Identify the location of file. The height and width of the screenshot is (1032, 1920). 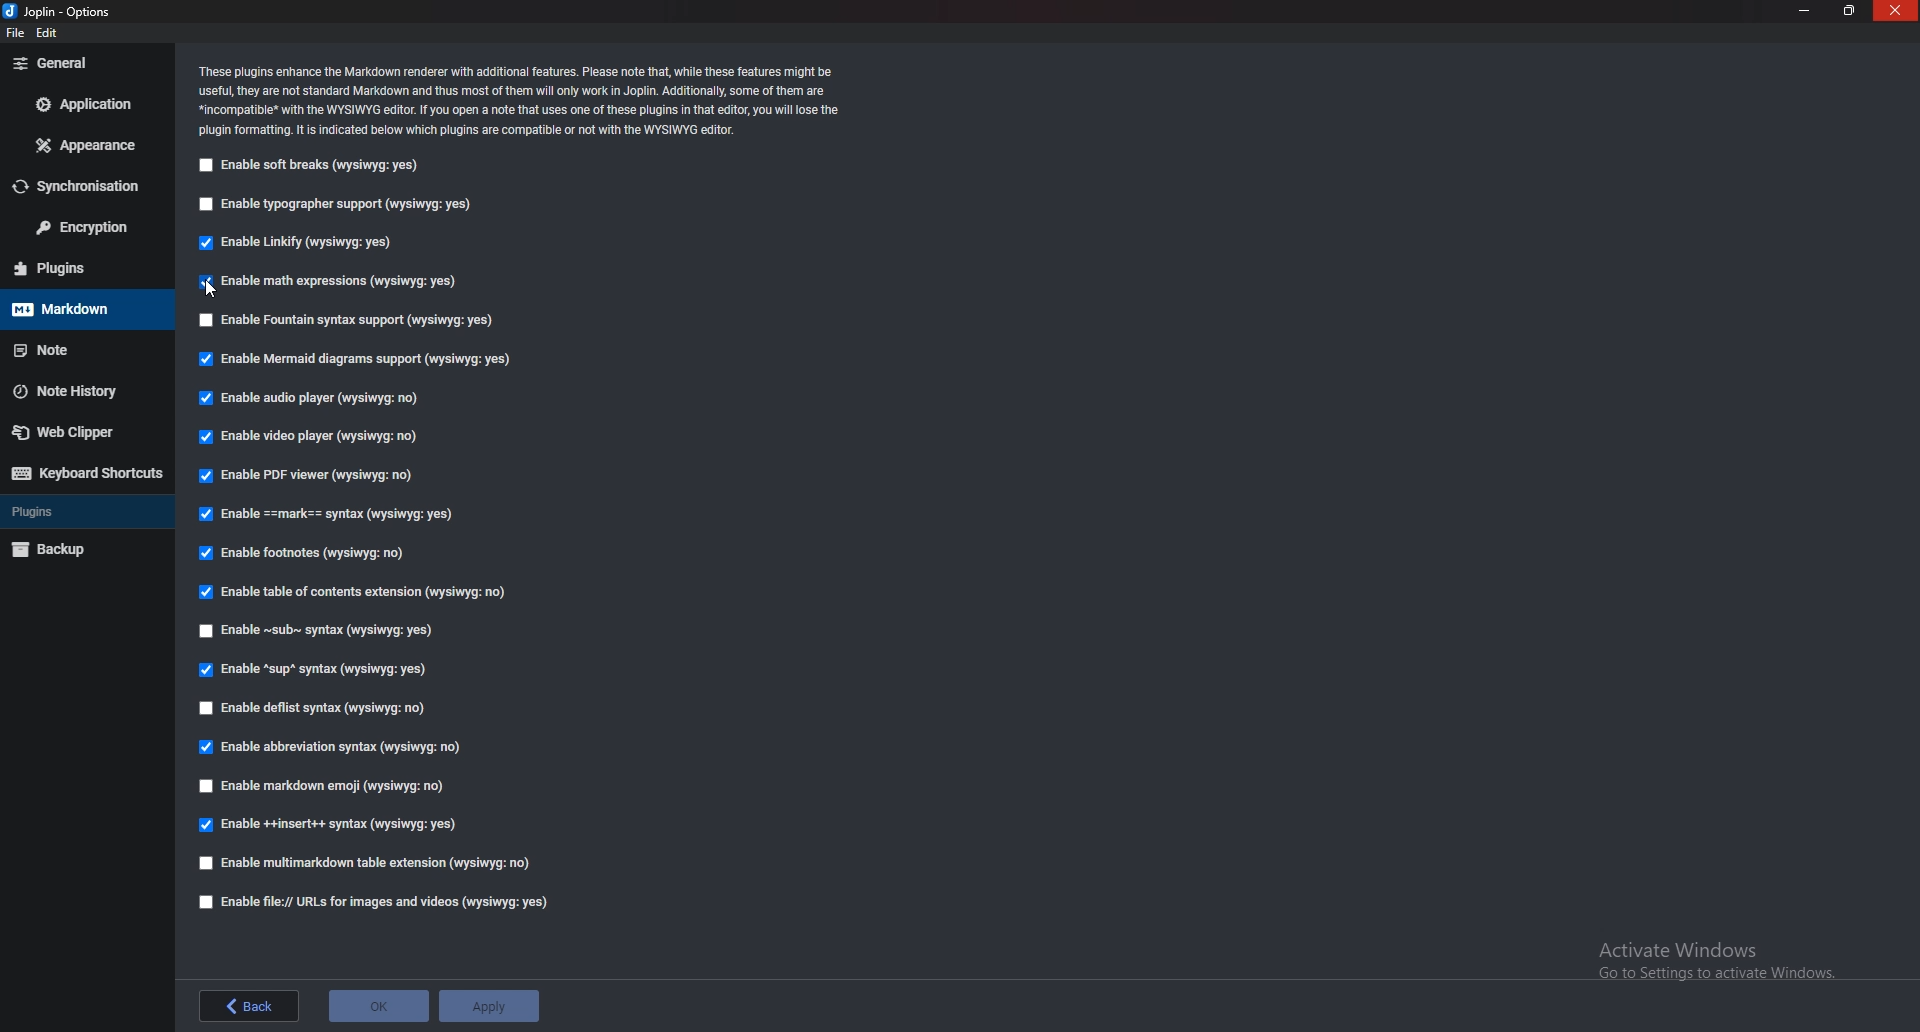
(14, 37).